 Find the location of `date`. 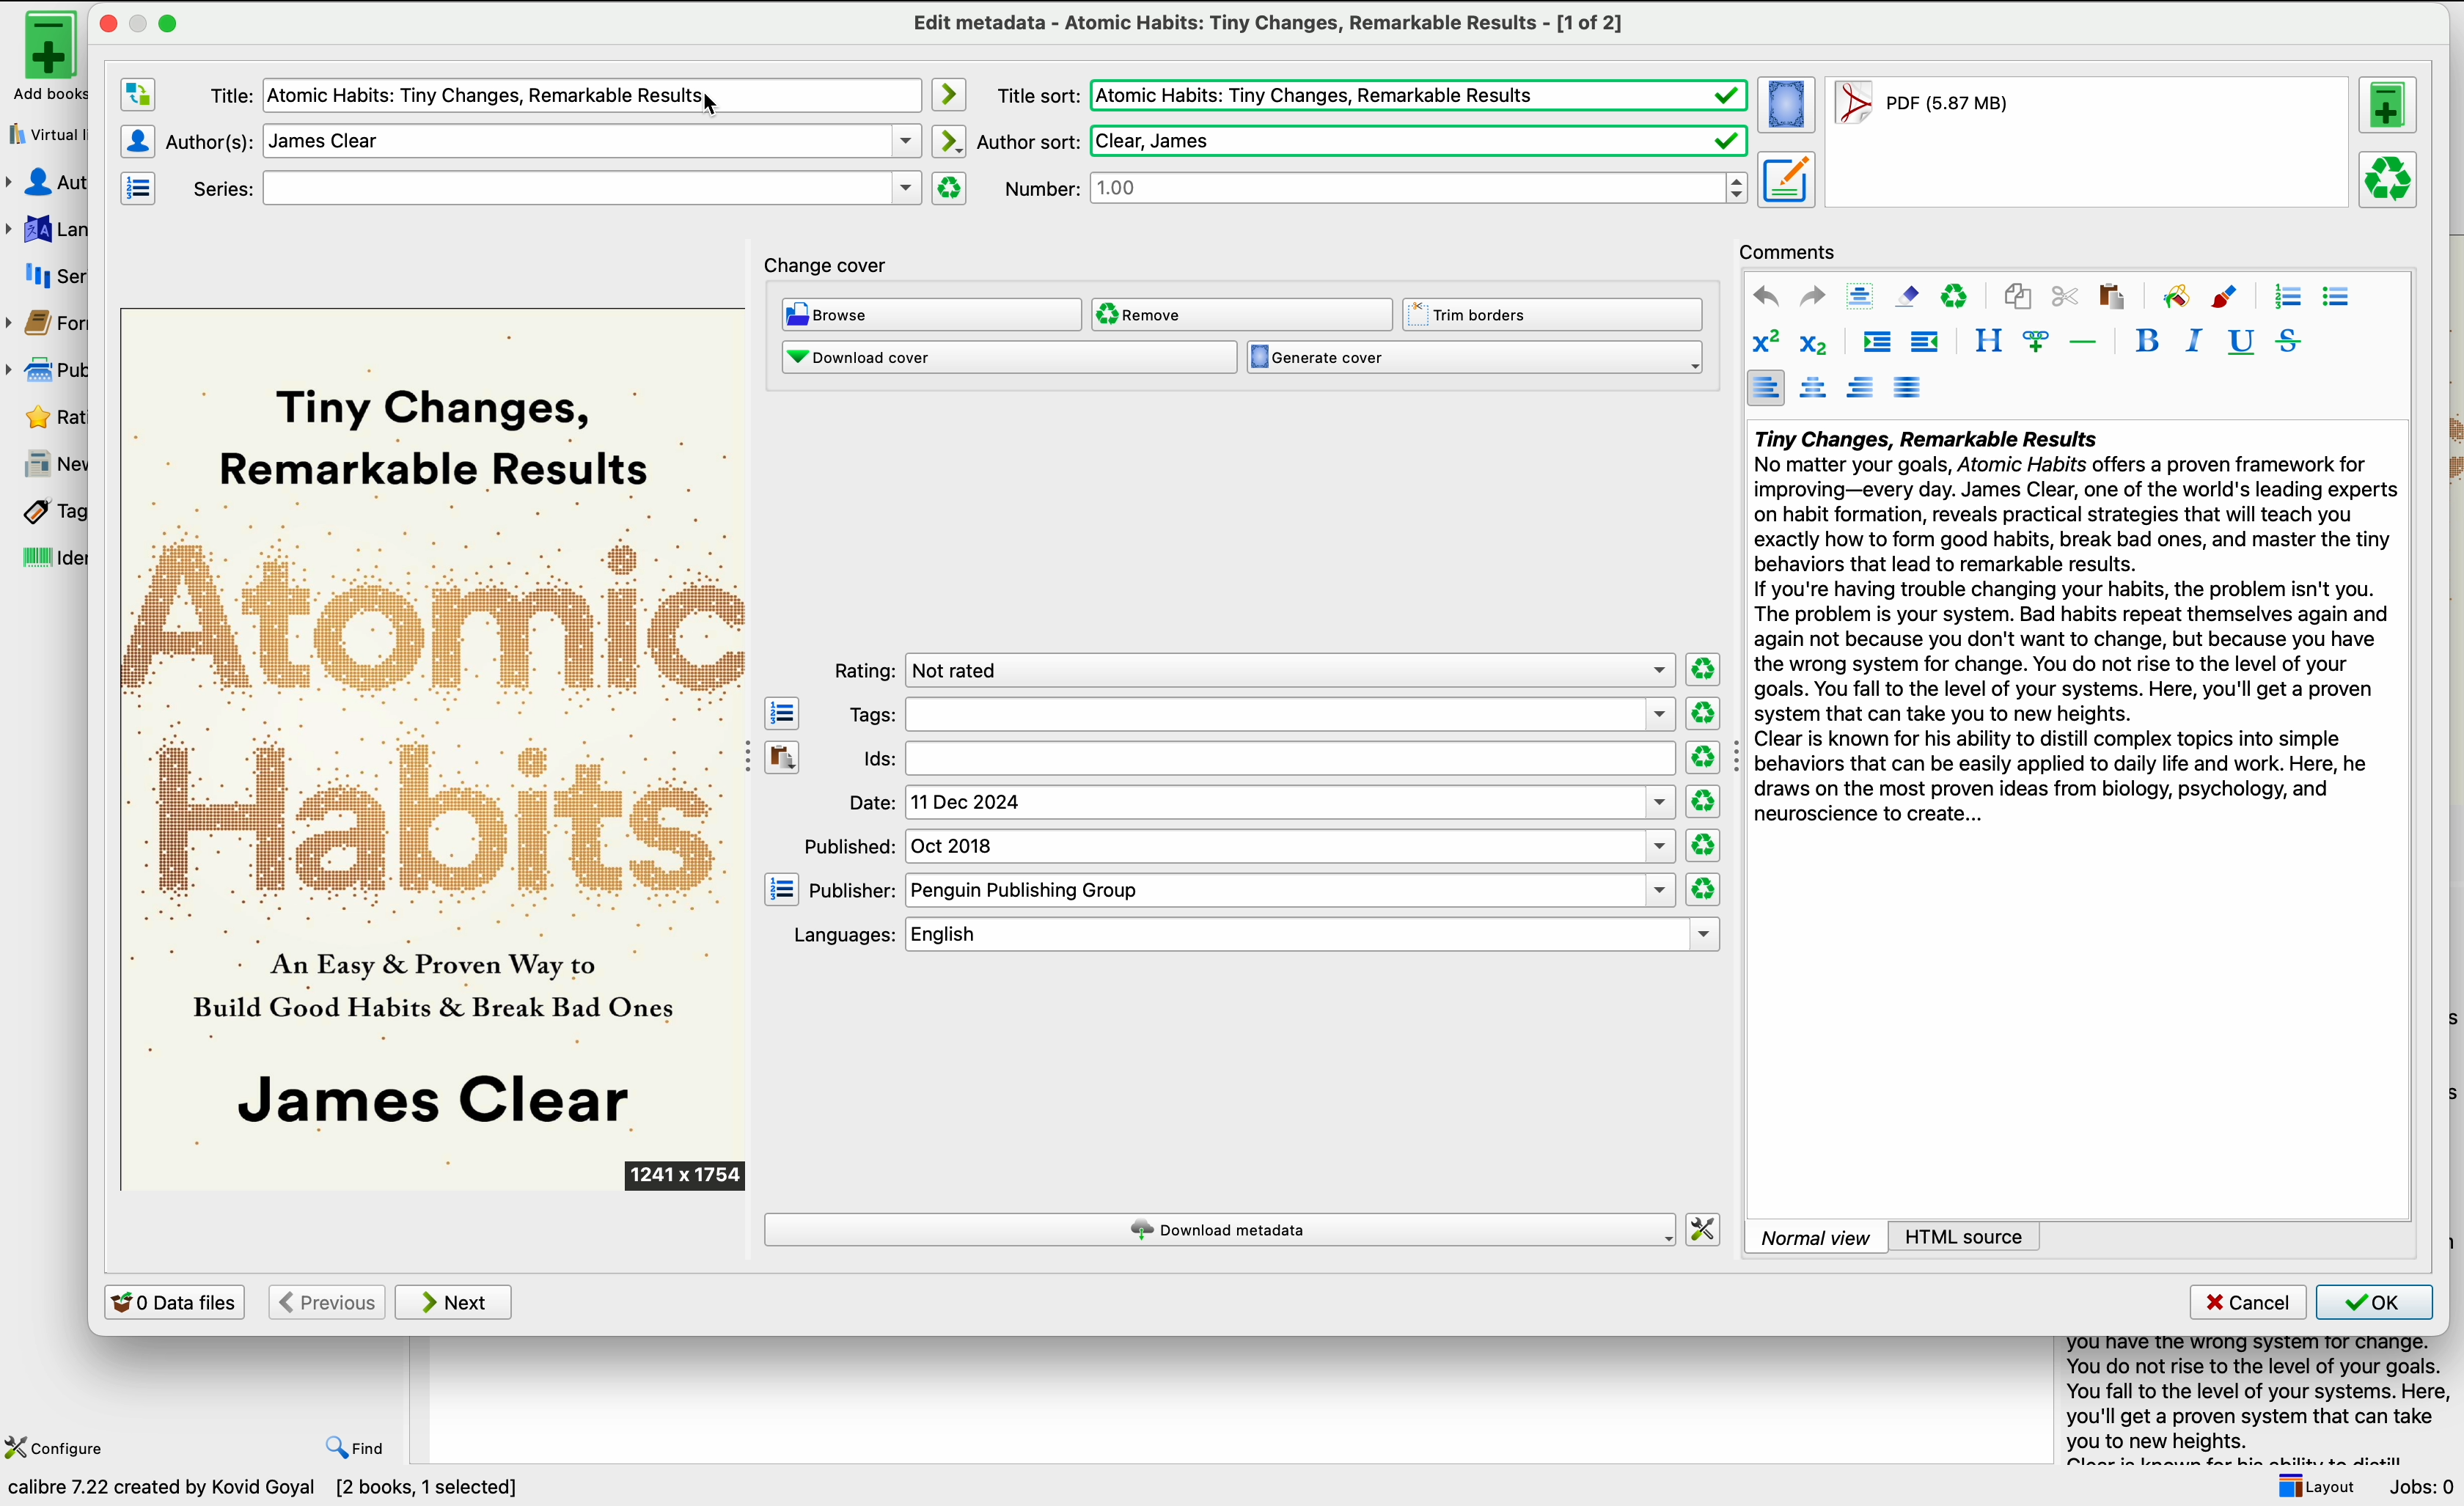

date is located at coordinates (1261, 803).